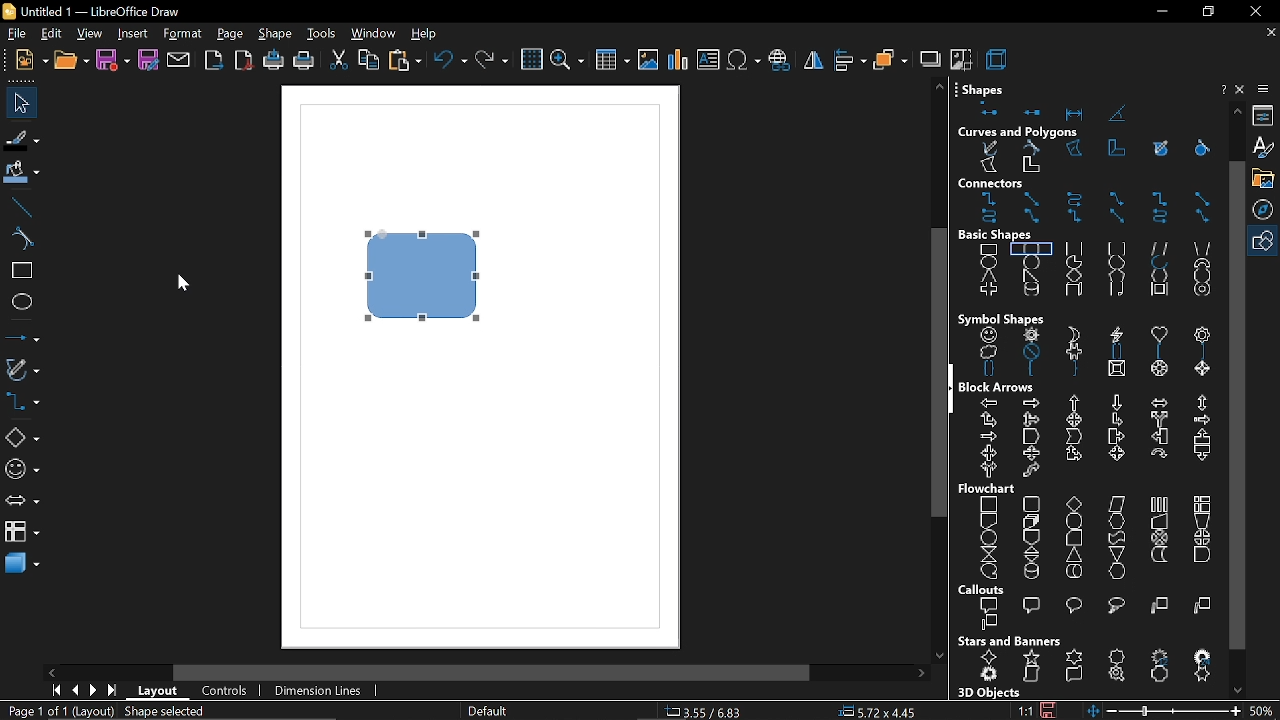  What do you see at coordinates (952, 387) in the screenshot?
I see `collapse` at bounding box center [952, 387].